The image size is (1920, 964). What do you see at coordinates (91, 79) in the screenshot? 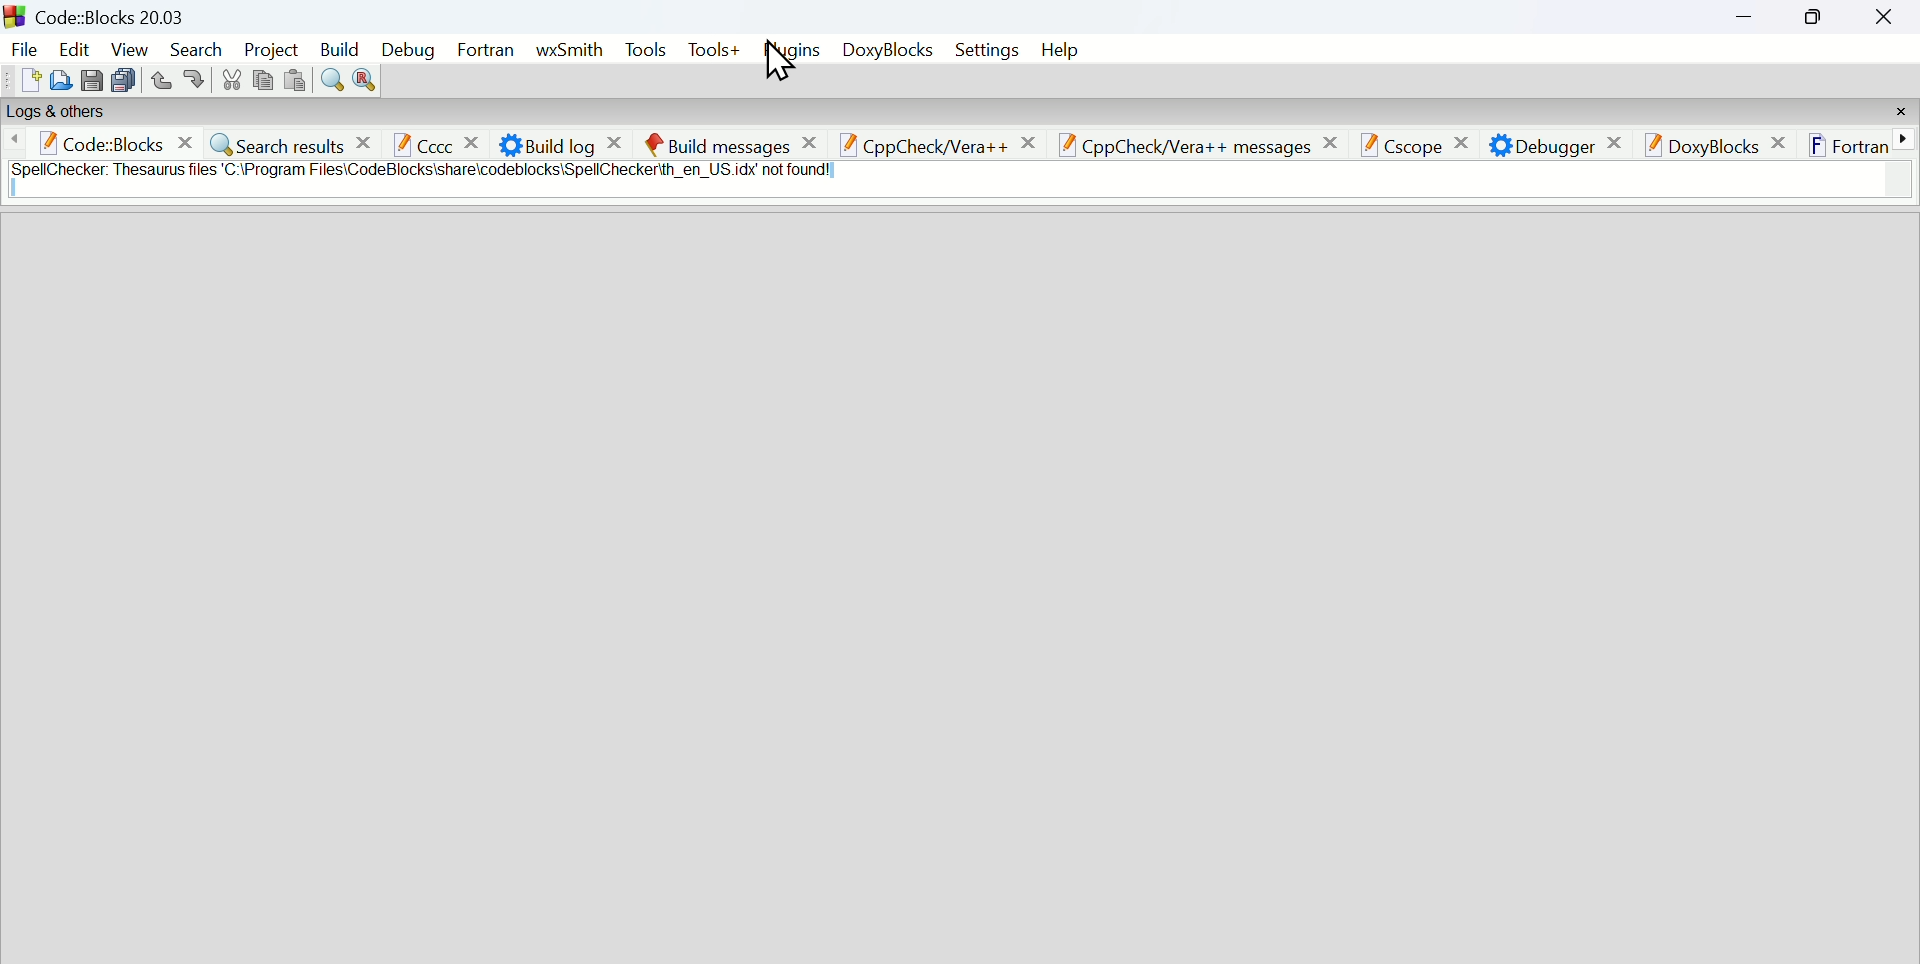
I see `Save file` at bounding box center [91, 79].